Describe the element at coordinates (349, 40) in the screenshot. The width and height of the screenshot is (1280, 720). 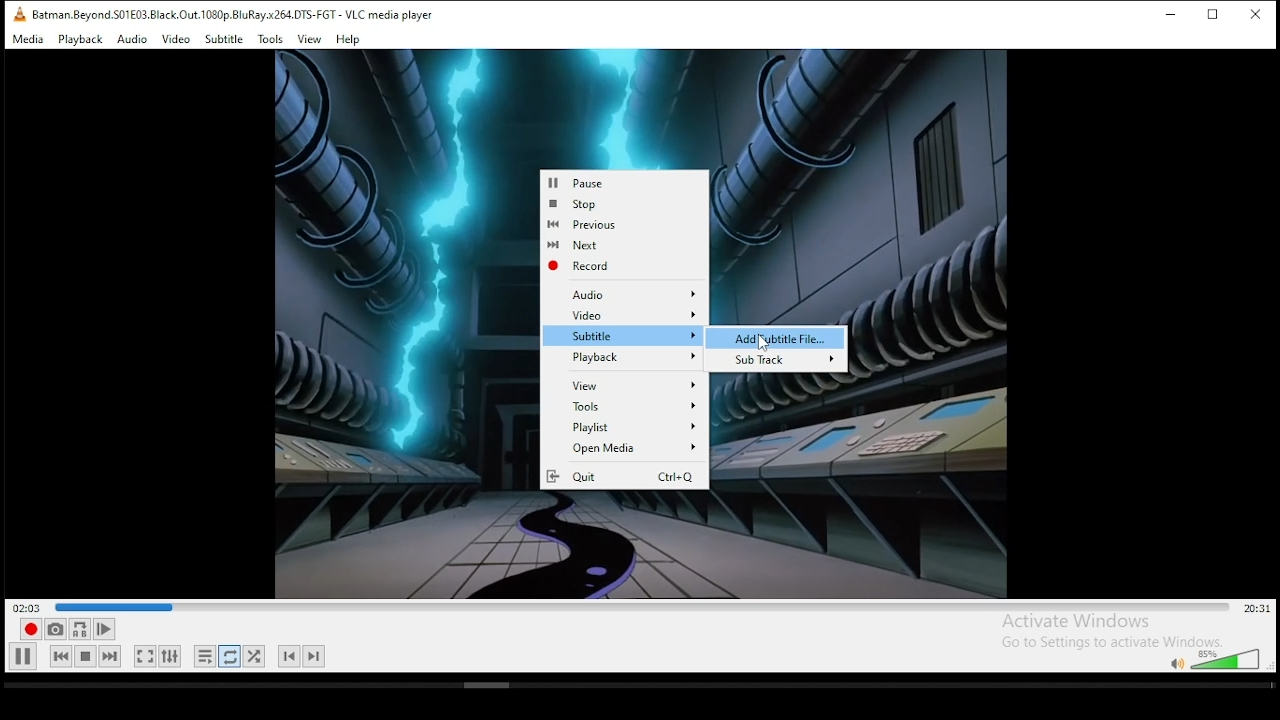
I see `help` at that location.